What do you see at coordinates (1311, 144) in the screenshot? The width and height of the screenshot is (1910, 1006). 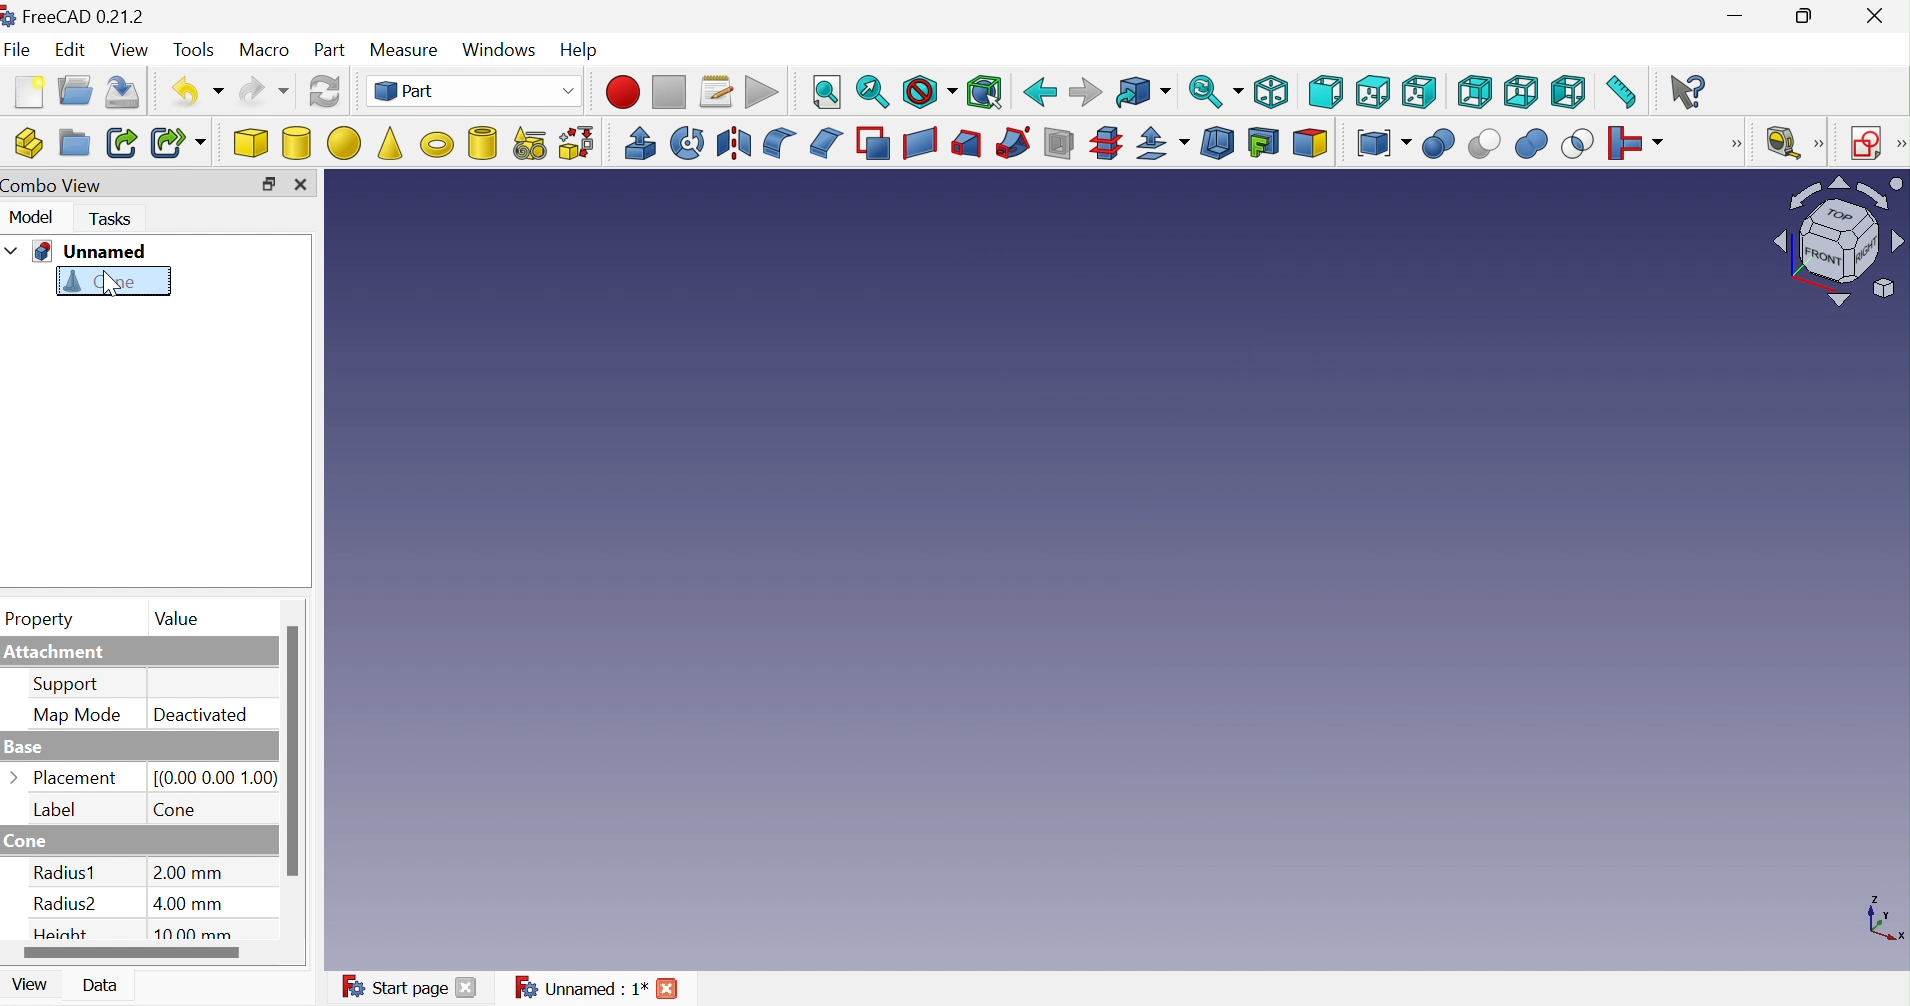 I see `Color per face` at bounding box center [1311, 144].